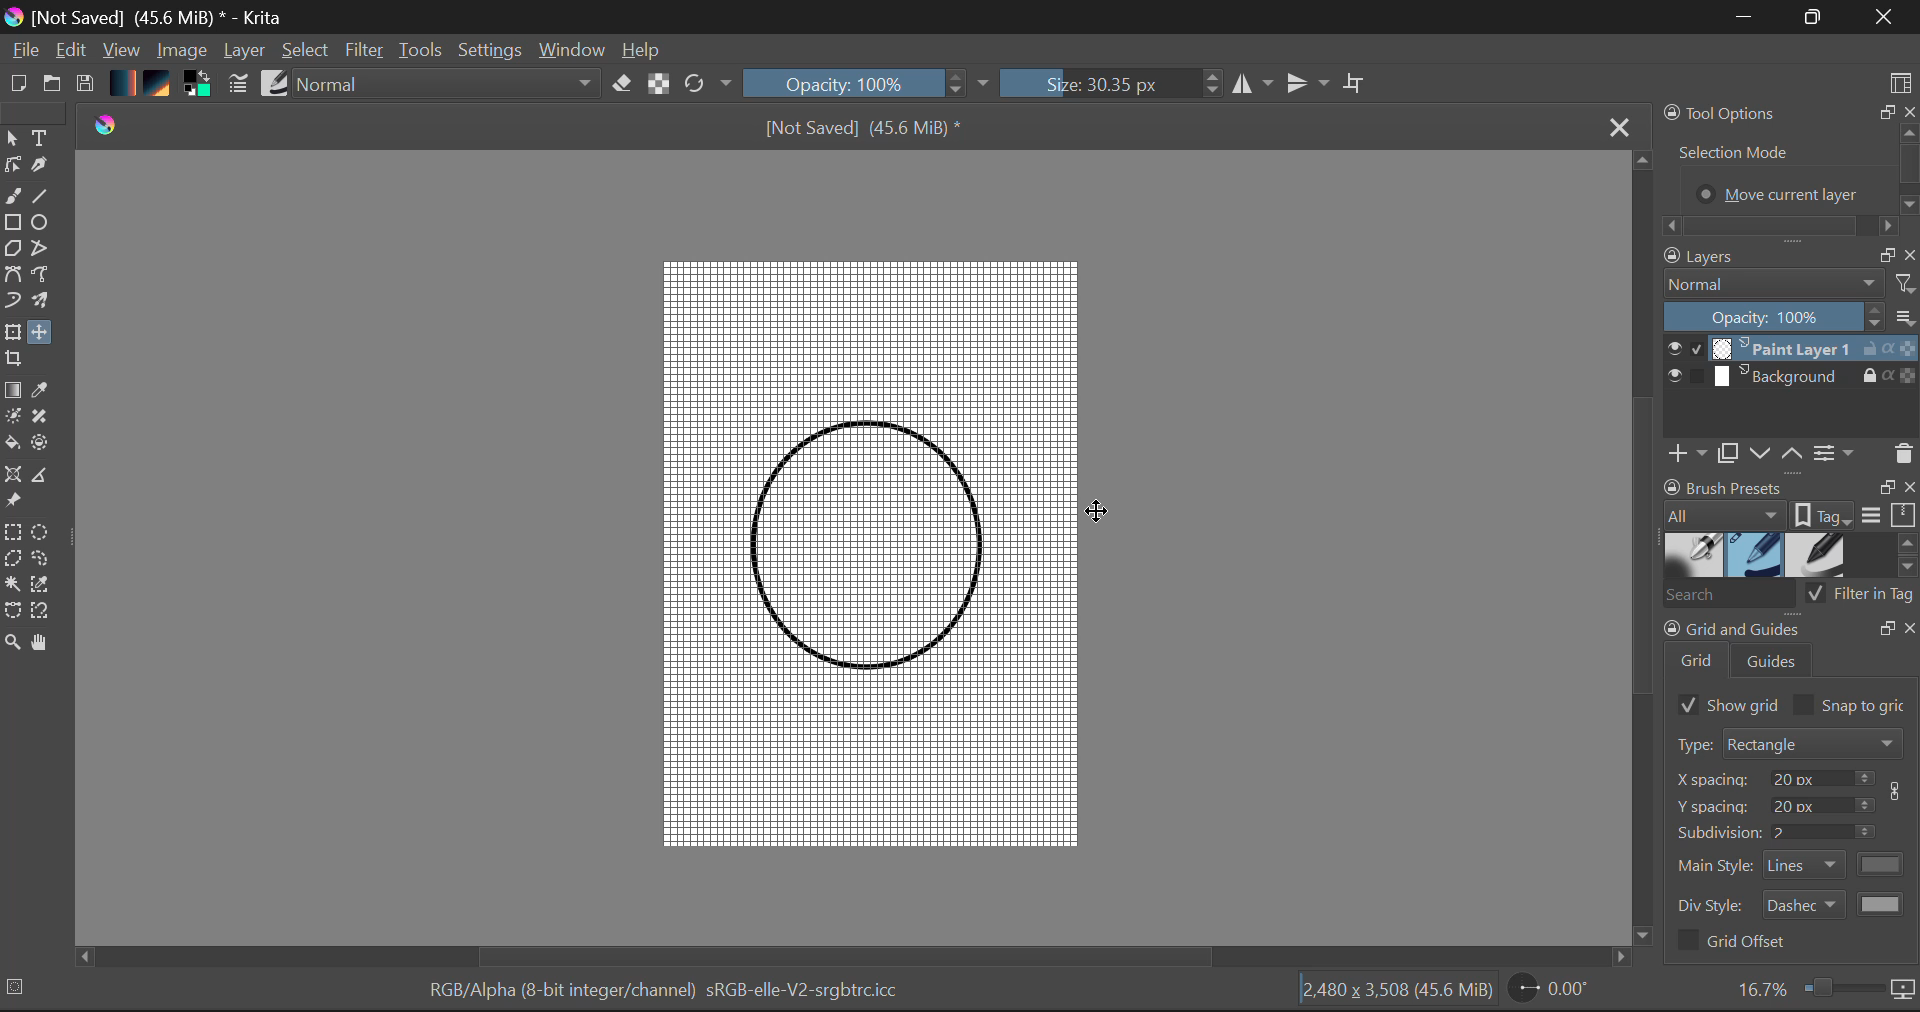 The width and height of the screenshot is (1920, 1012). What do you see at coordinates (362, 51) in the screenshot?
I see `Filter` at bounding box center [362, 51].